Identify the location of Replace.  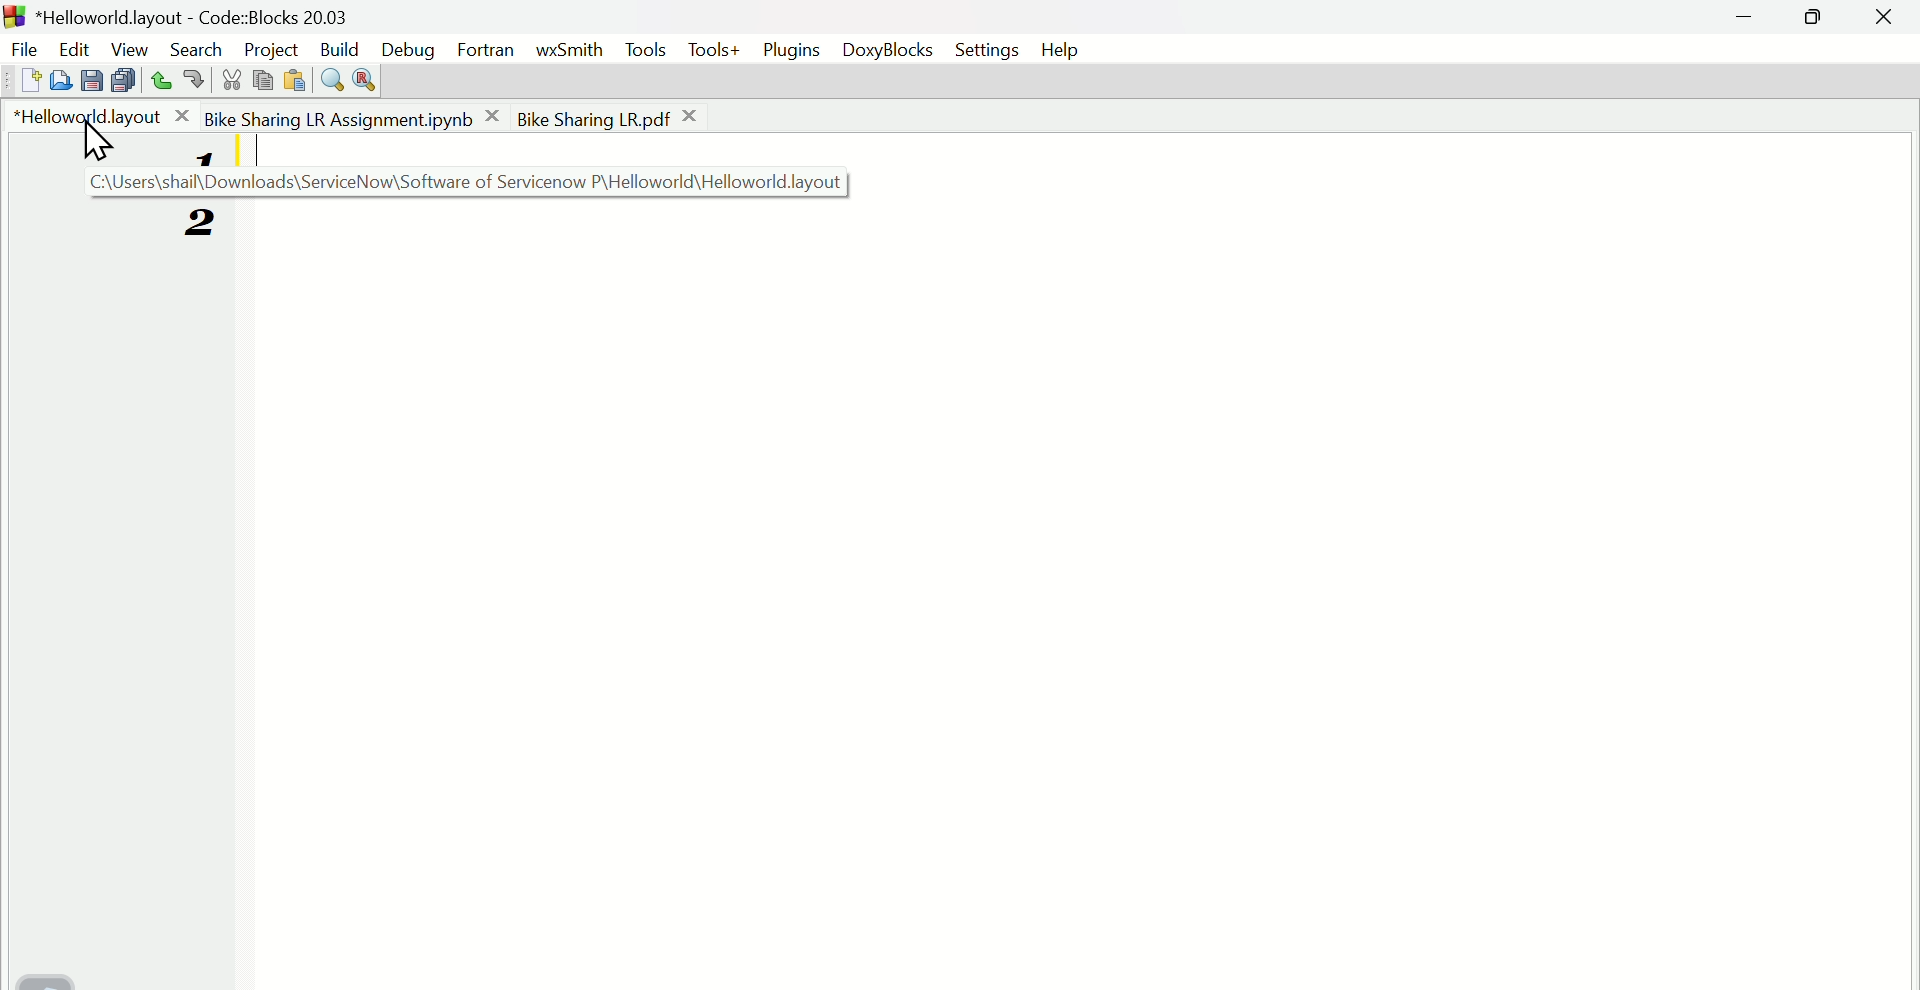
(367, 81).